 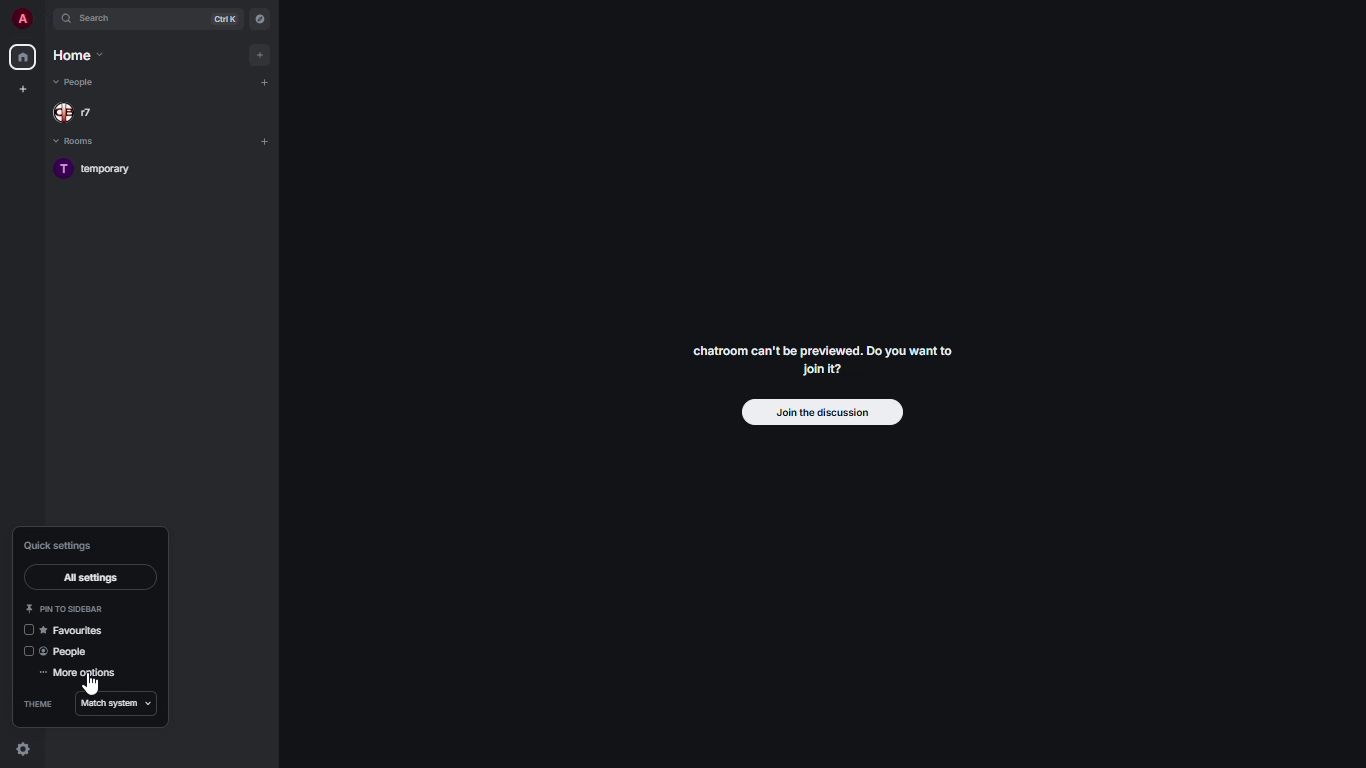 What do you see at coordinates (80, 673) in the screenshot?
I see `more settings` at bounding box center [80, 673].